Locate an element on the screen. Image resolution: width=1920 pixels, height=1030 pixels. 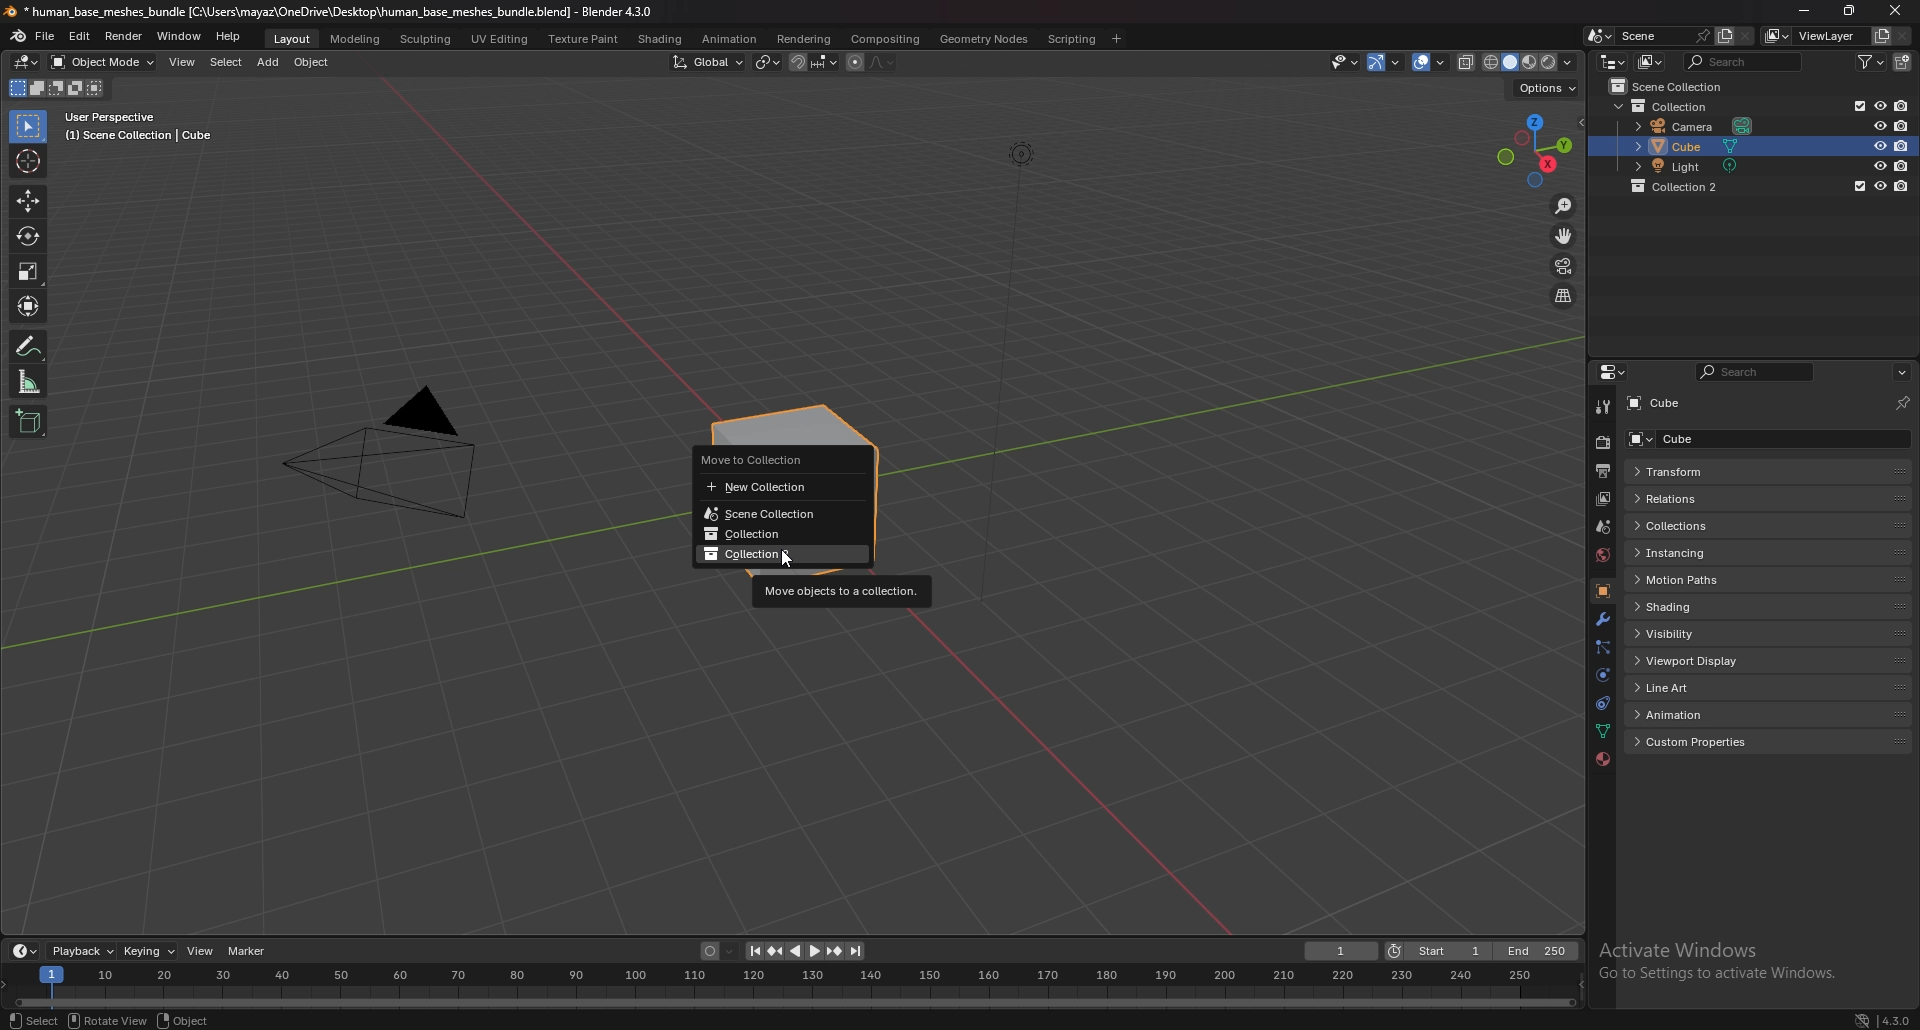
transform orientation is located at coordinates (709, 62).